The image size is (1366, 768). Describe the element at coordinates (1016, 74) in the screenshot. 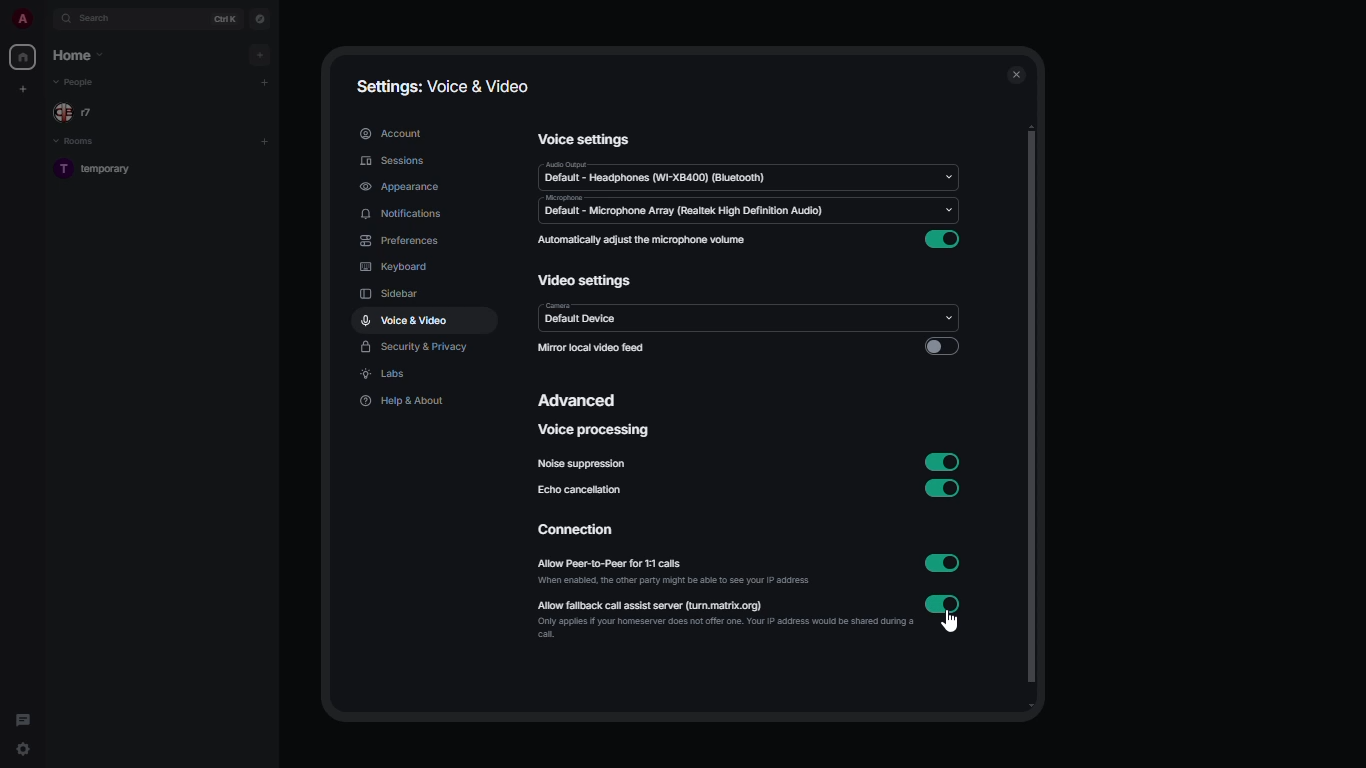

I see `close` at that location.